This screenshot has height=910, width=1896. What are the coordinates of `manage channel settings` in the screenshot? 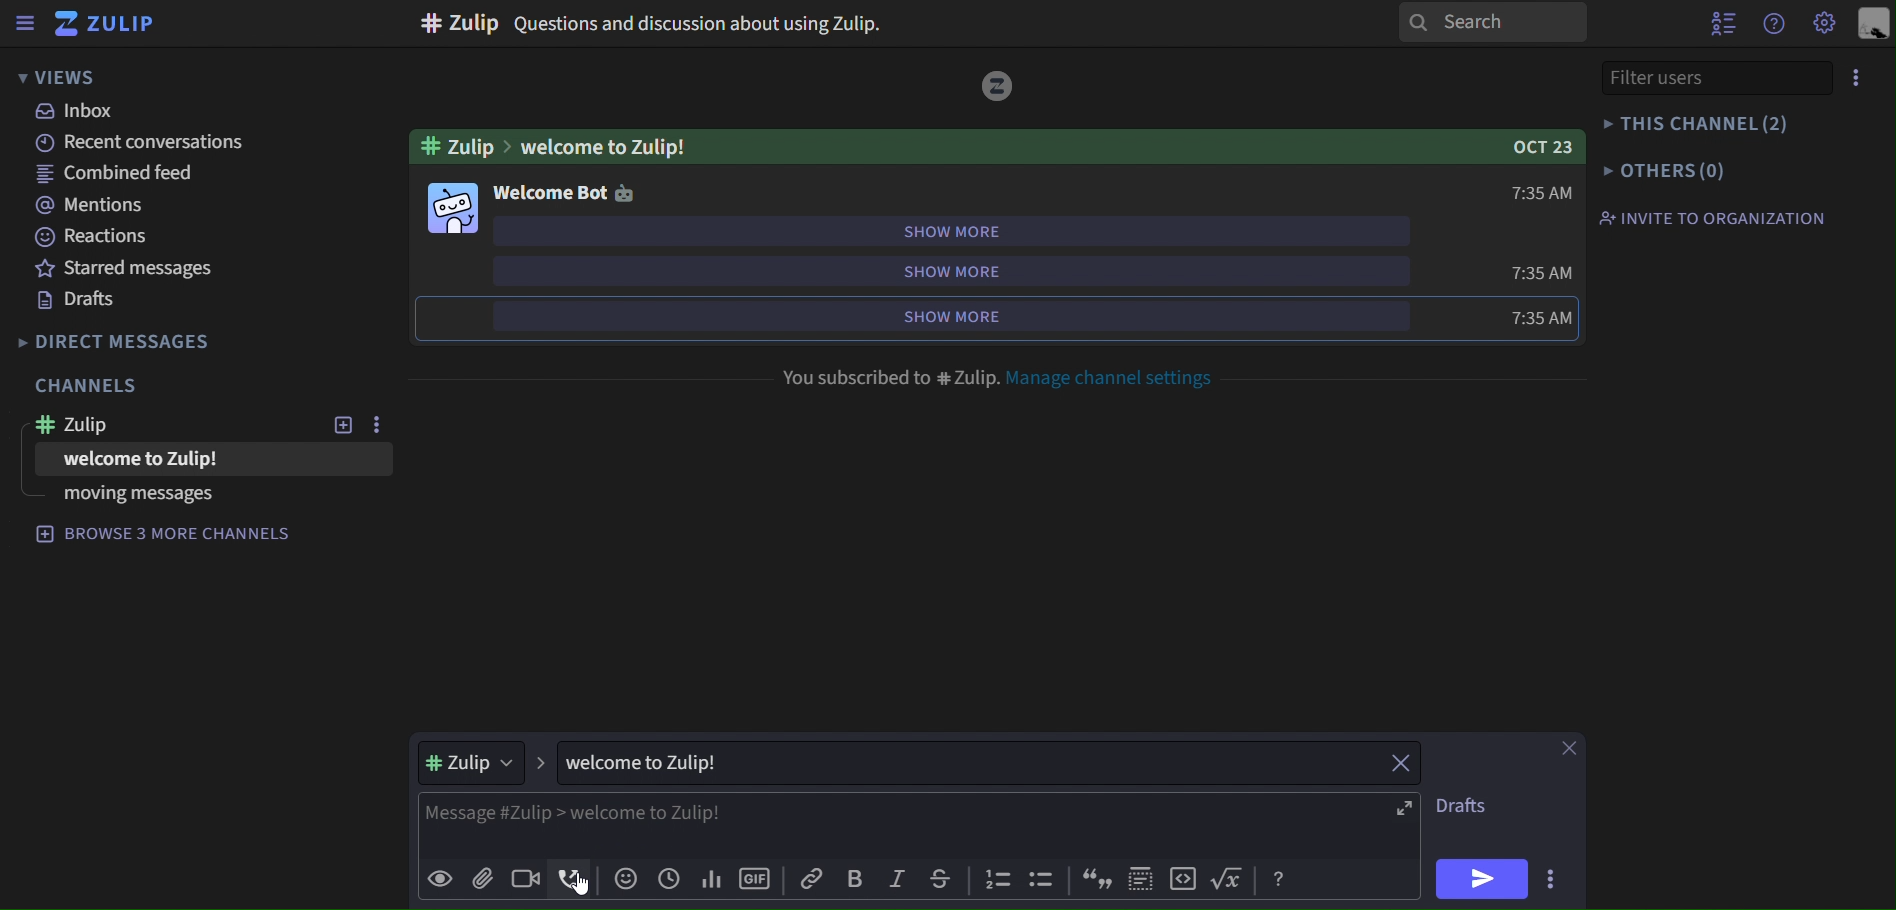 It's located at (1121, 377).